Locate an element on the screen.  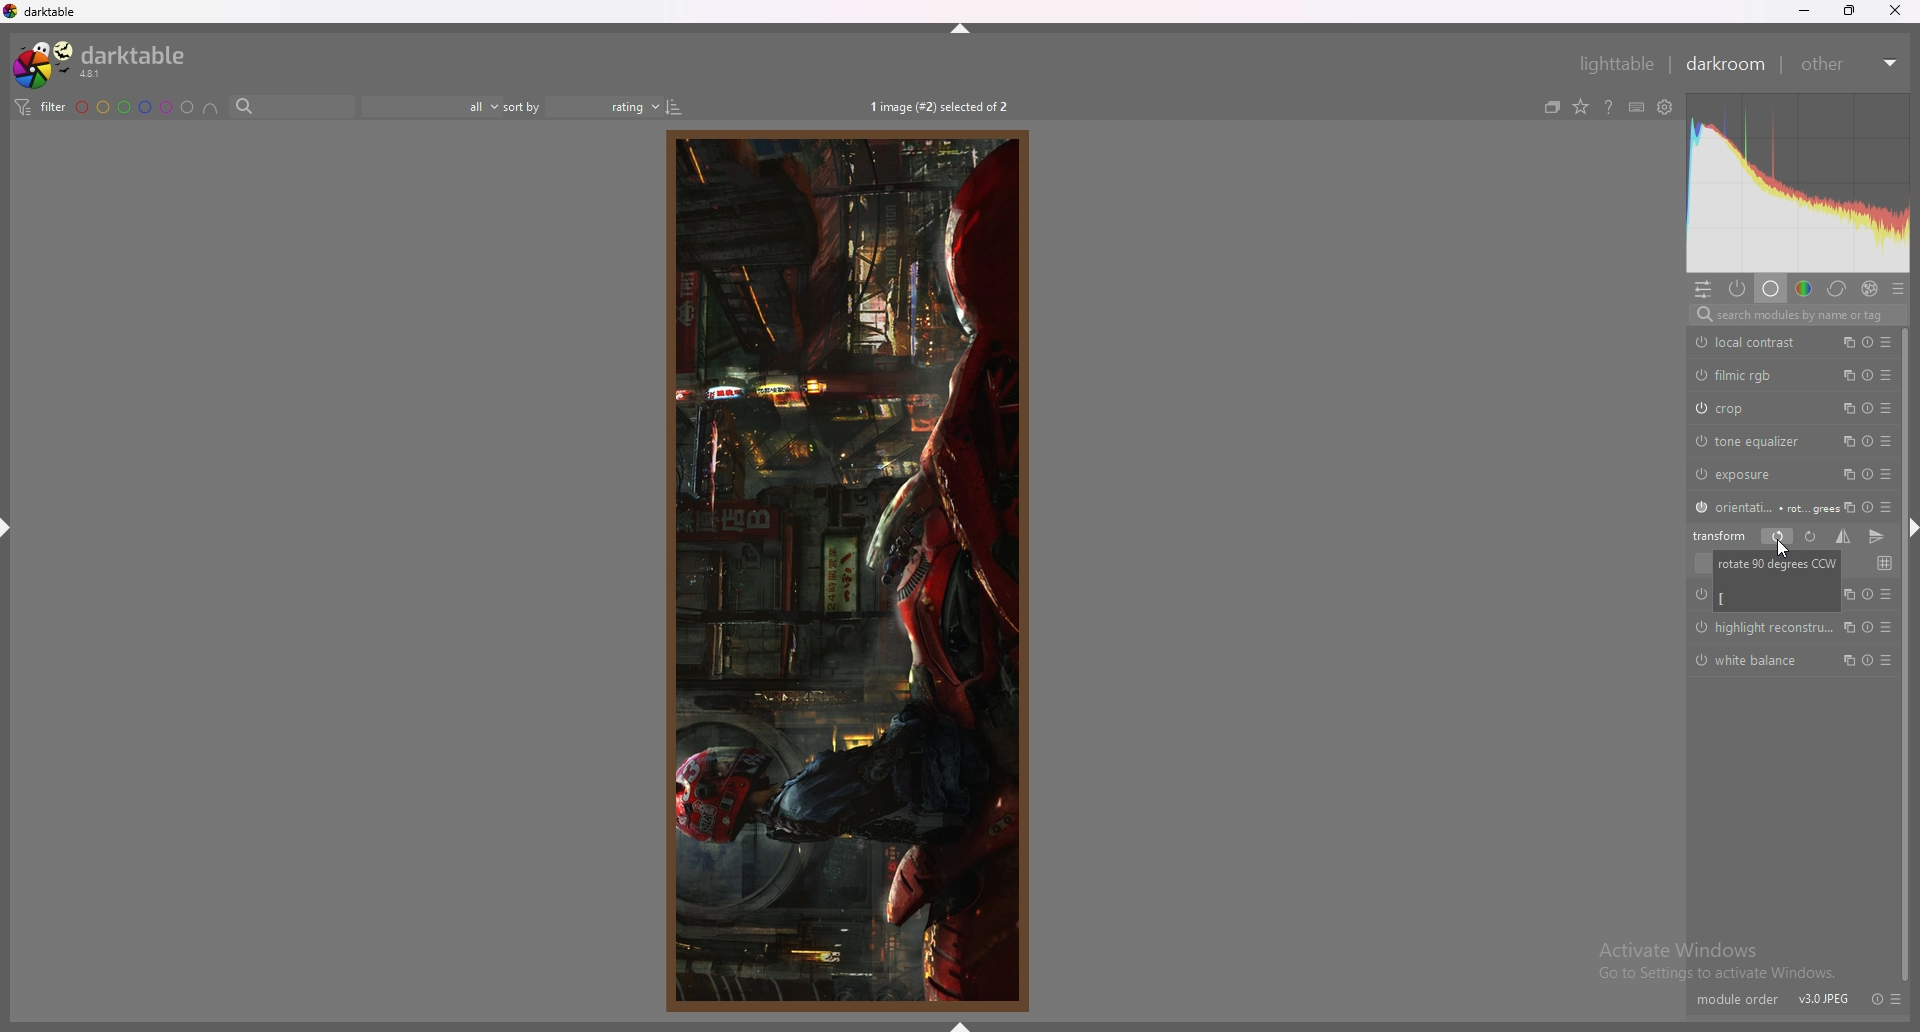
reset is located at coordinates (1867, 626).